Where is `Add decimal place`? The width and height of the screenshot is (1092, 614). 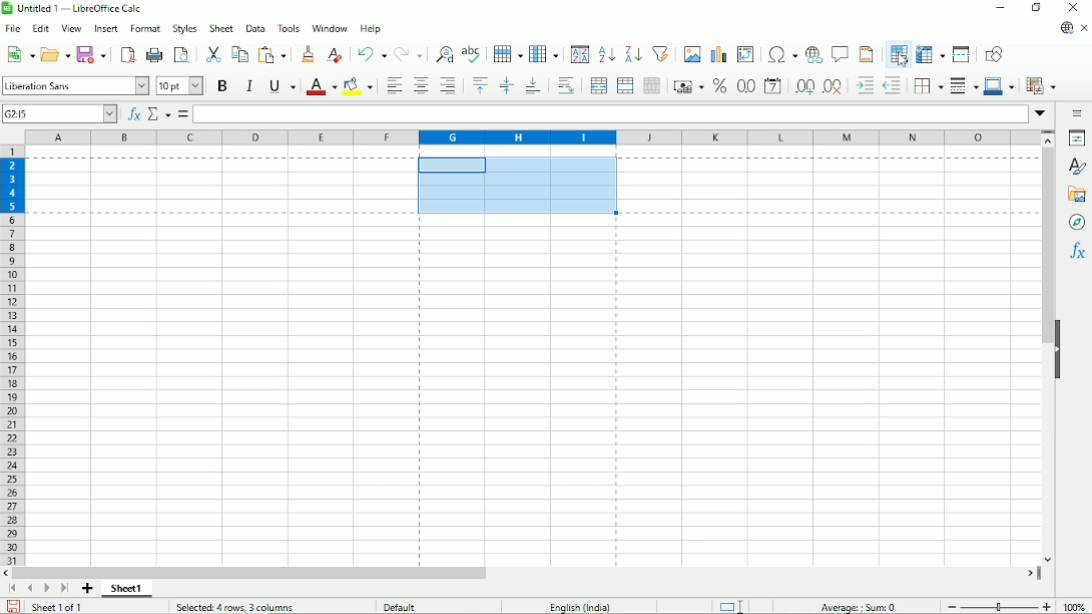
Add decimal place is located at coordinates (804, 88).